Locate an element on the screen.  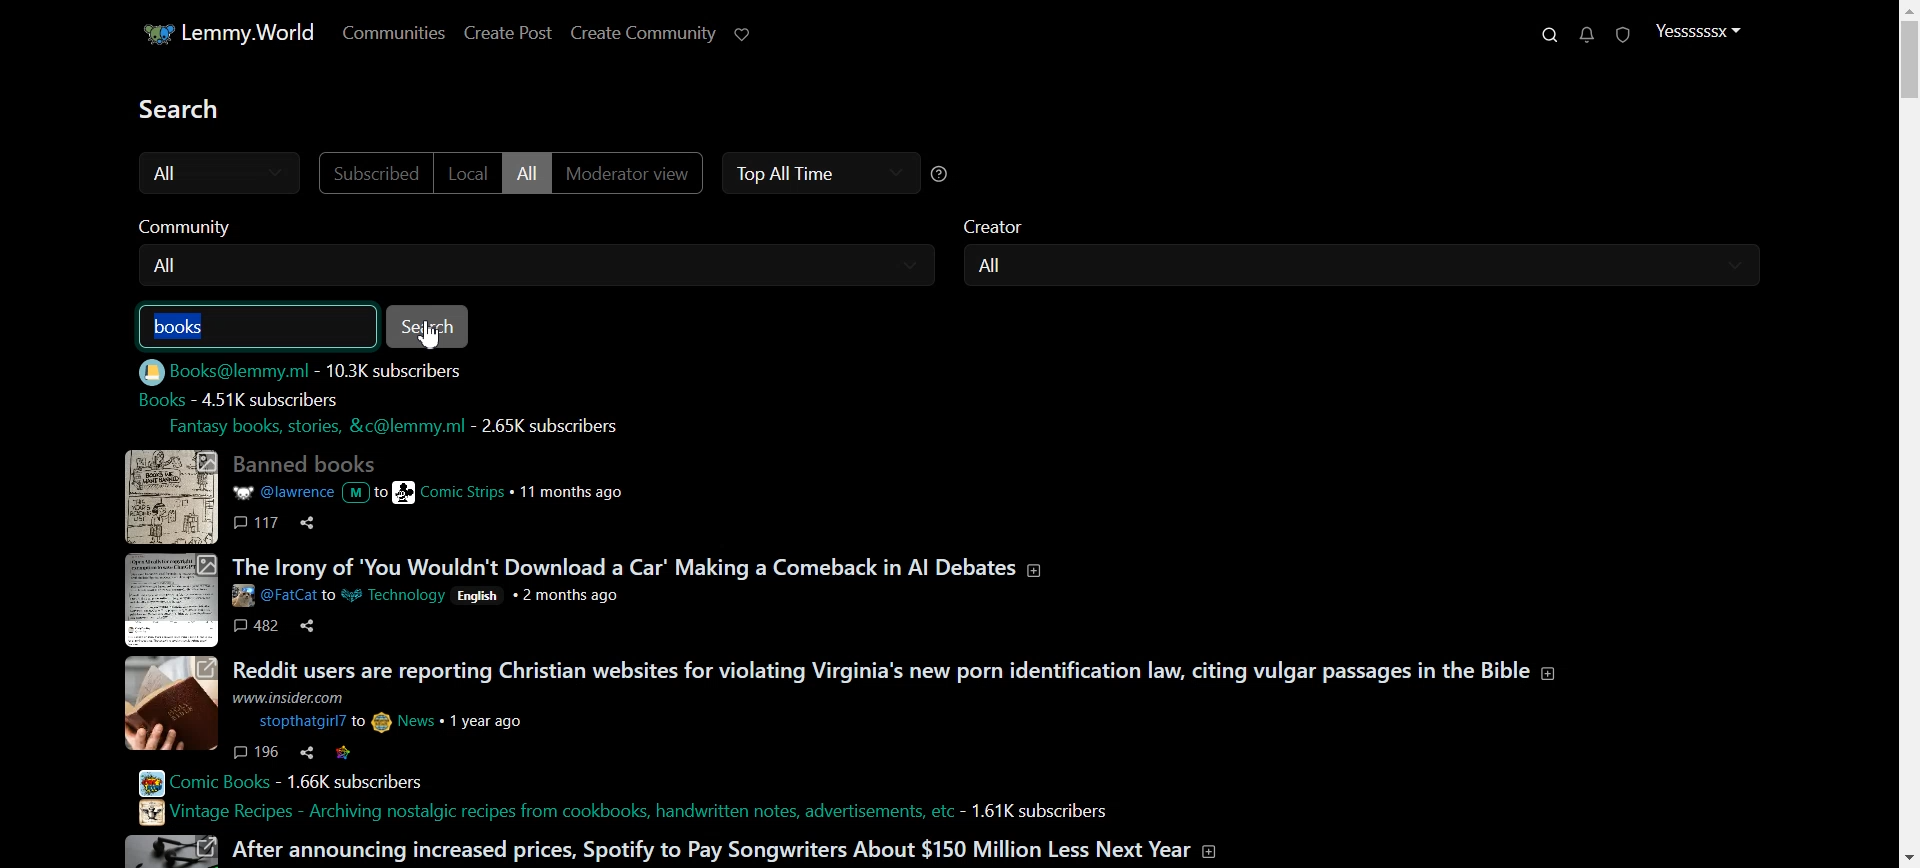
Create Community is located at coordinates (654, 31).